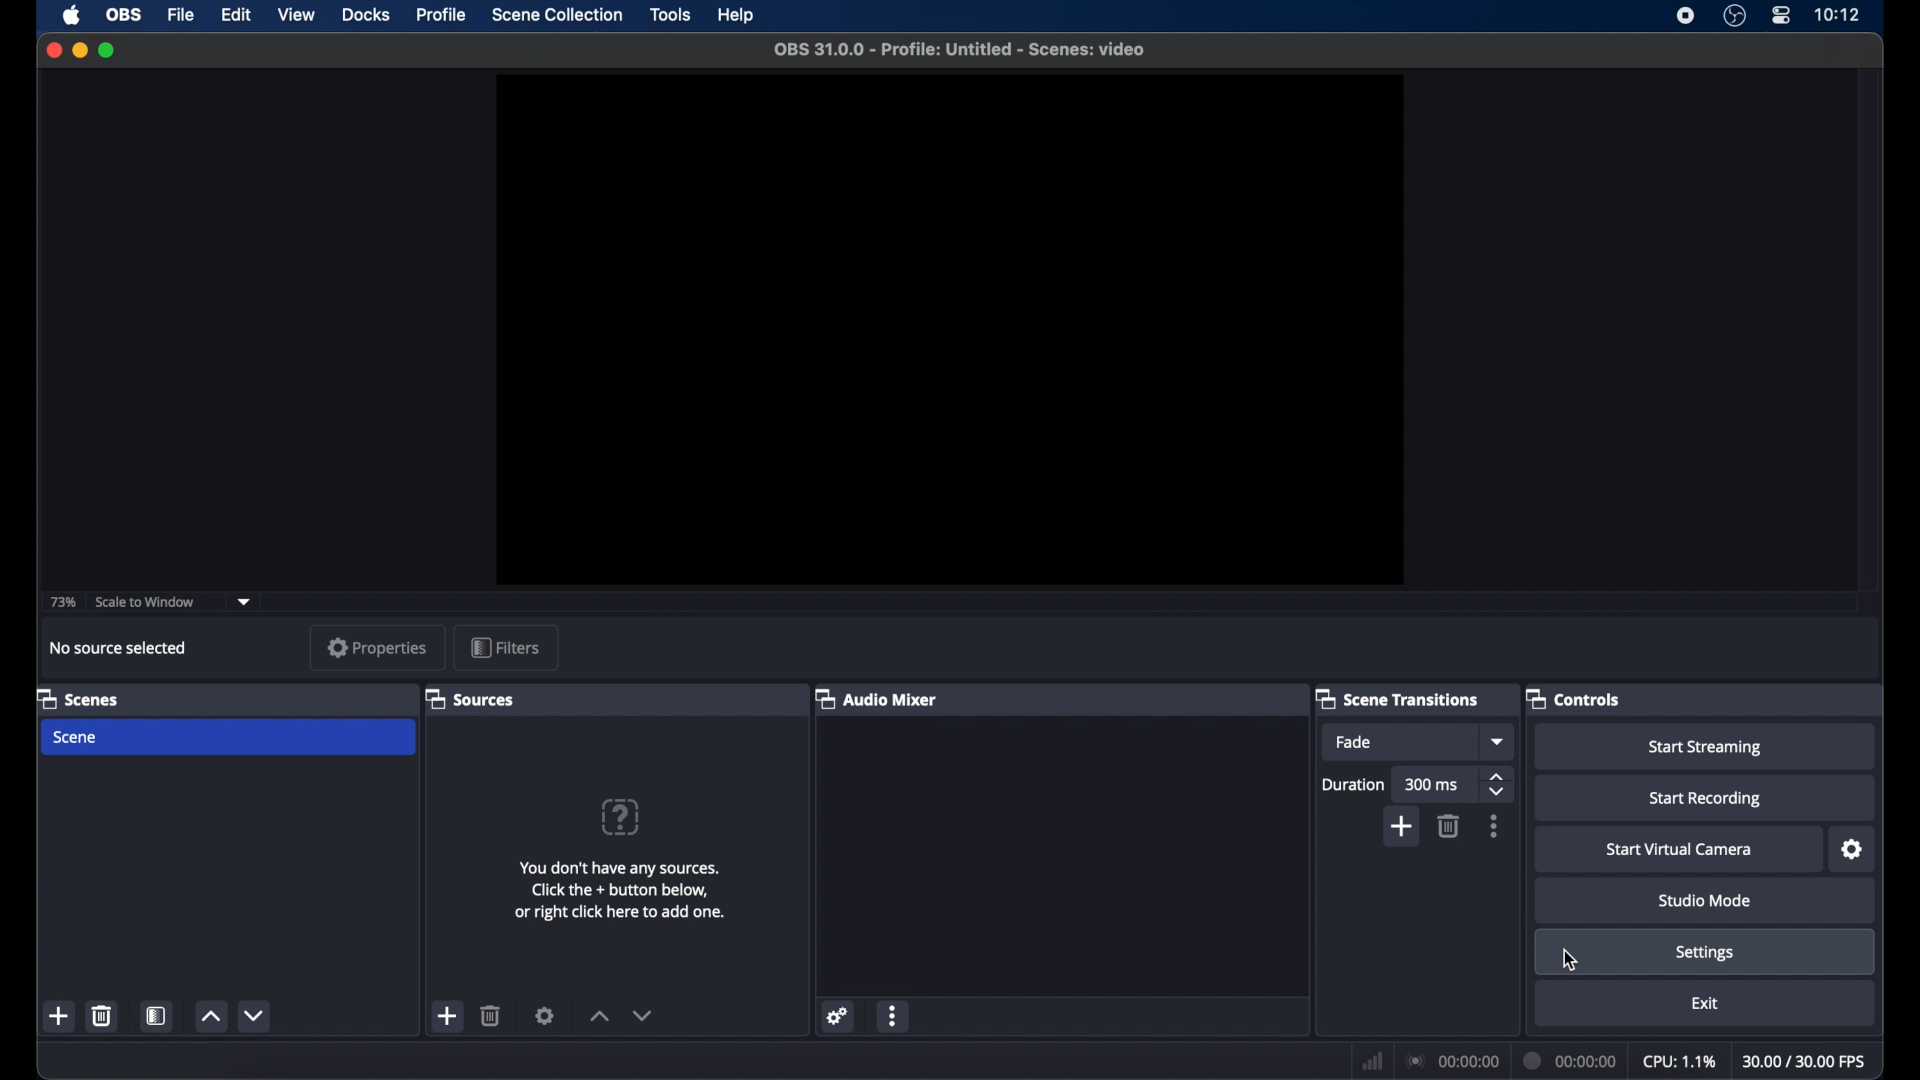 This screenshot has height=1080, width=1920. I want to click on view, so click(298, 15).